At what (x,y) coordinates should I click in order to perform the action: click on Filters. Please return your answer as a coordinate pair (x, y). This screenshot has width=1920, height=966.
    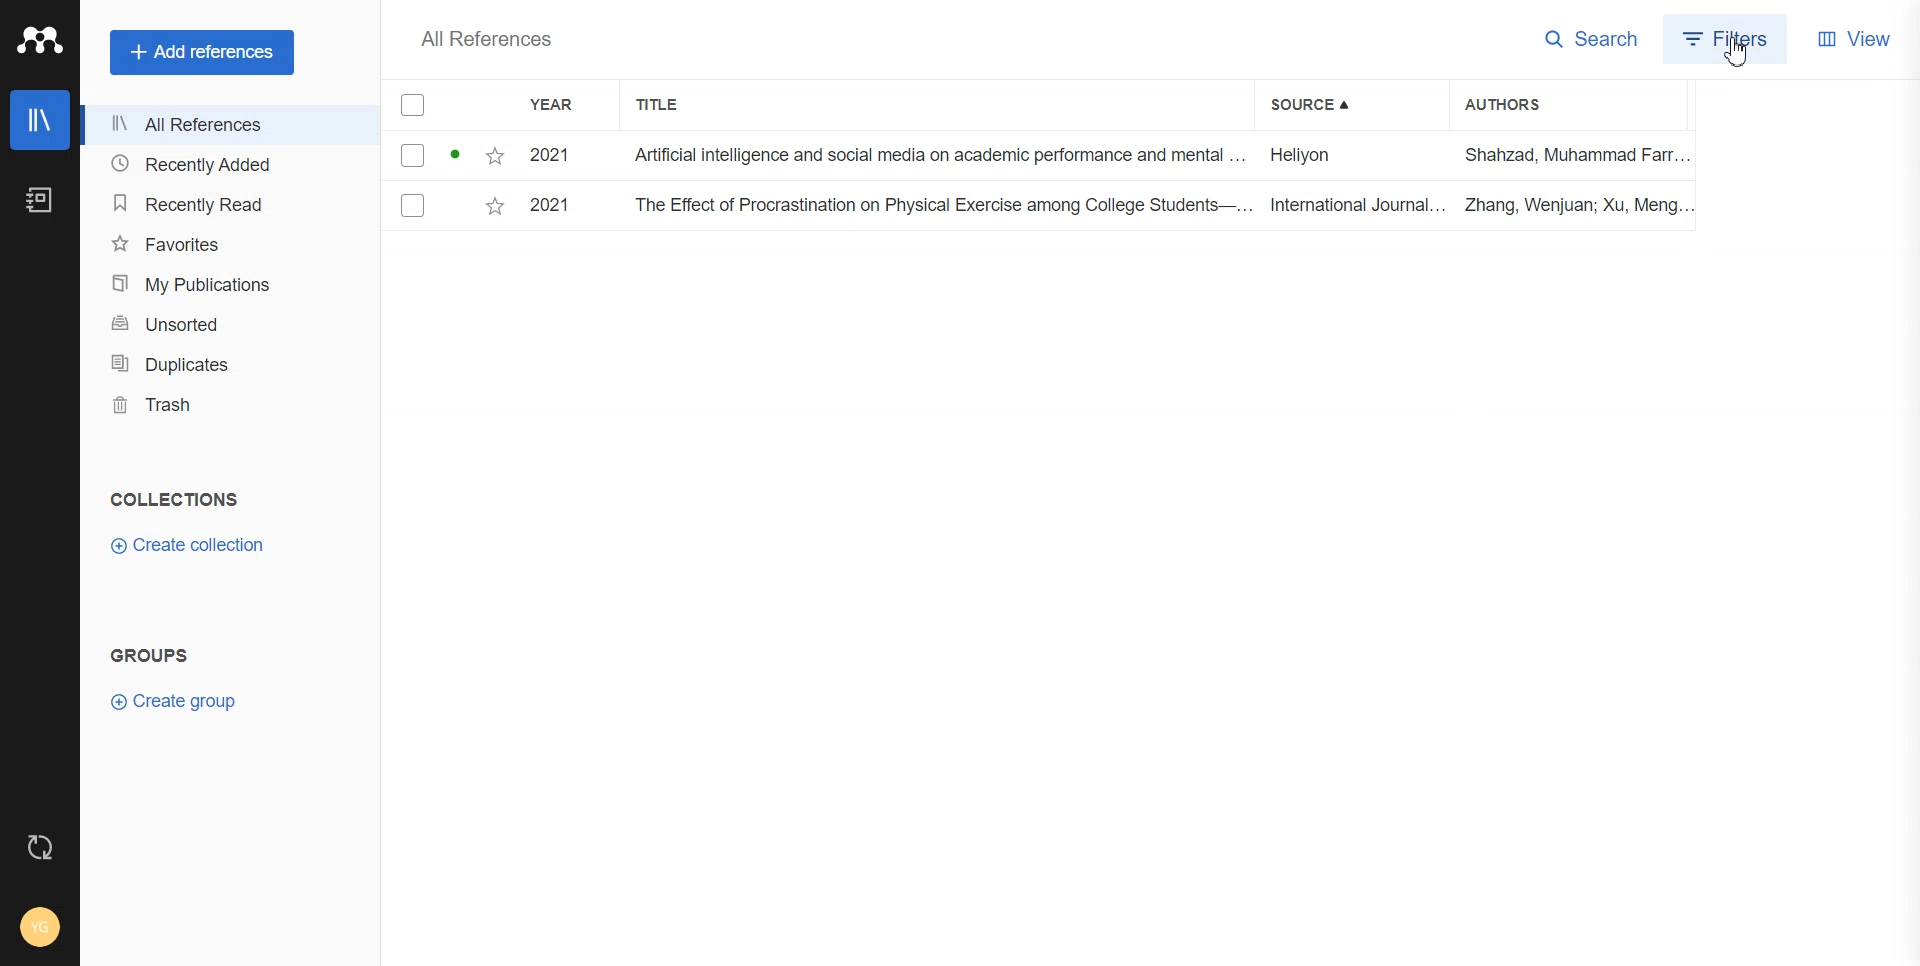
    Looking at the image, I should click on (1726, 43).